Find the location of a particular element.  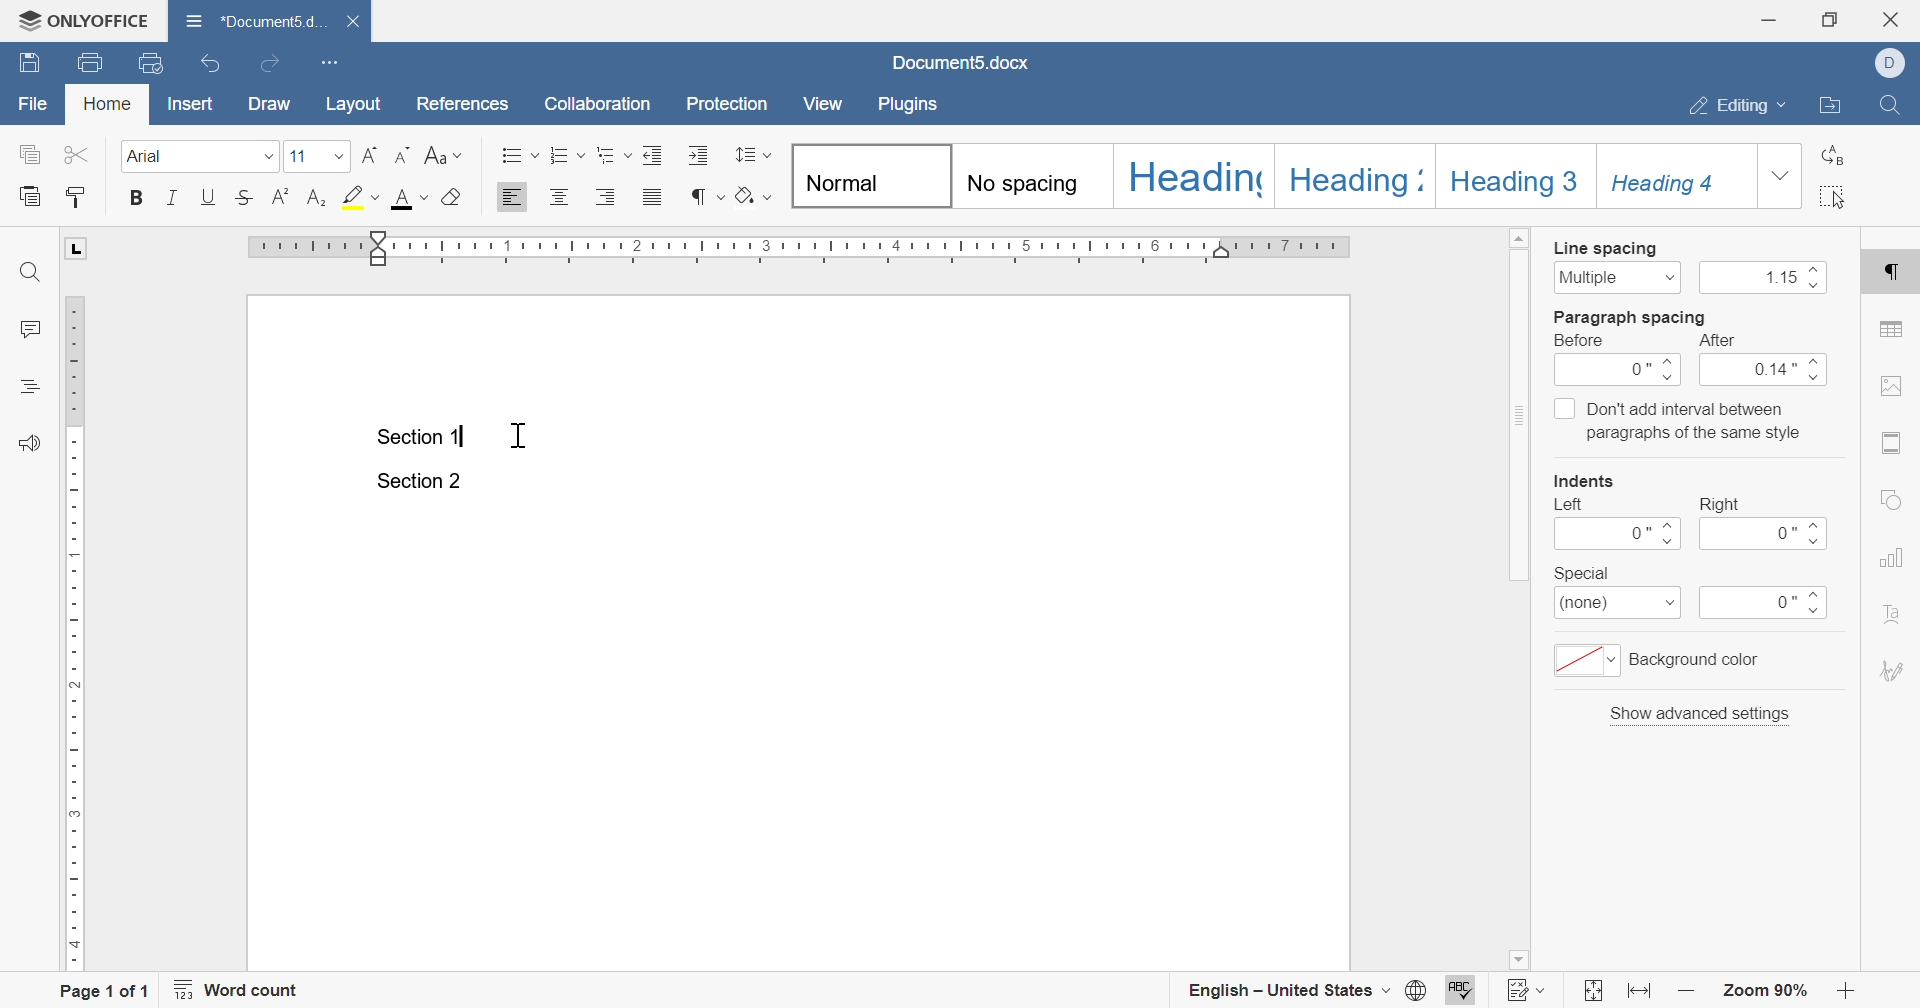

Align left is located at coordinates (515, 197).